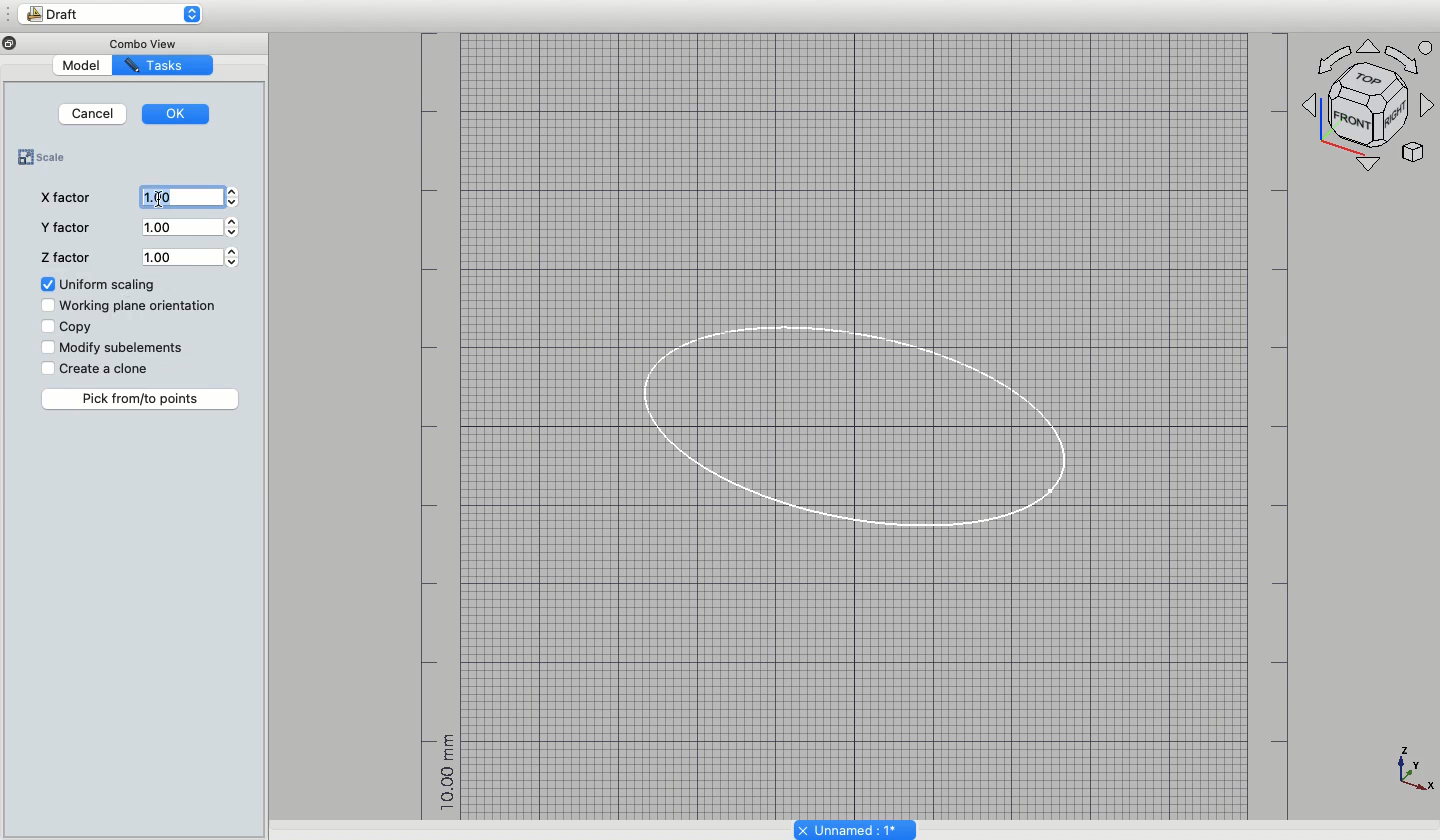  I want to click on Uniform scaling, so click(100, 284).